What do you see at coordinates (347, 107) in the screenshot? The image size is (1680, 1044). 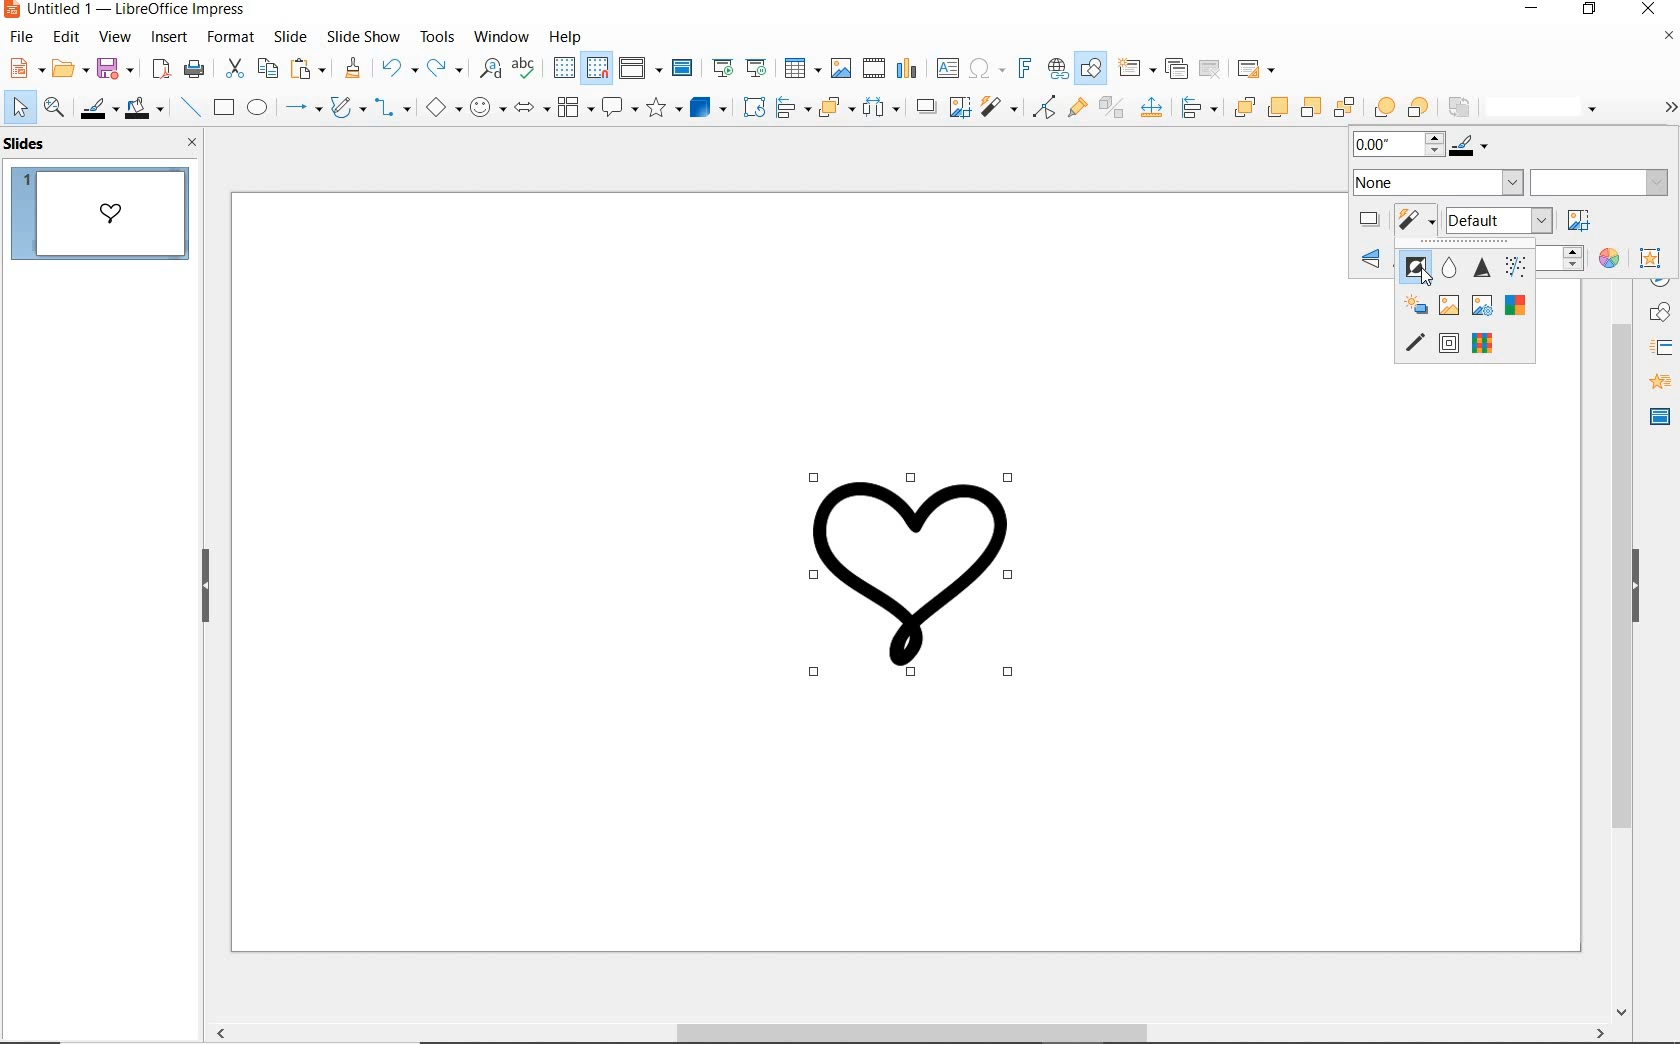 I see `curves & polygons` at bounding box center [347, 107].